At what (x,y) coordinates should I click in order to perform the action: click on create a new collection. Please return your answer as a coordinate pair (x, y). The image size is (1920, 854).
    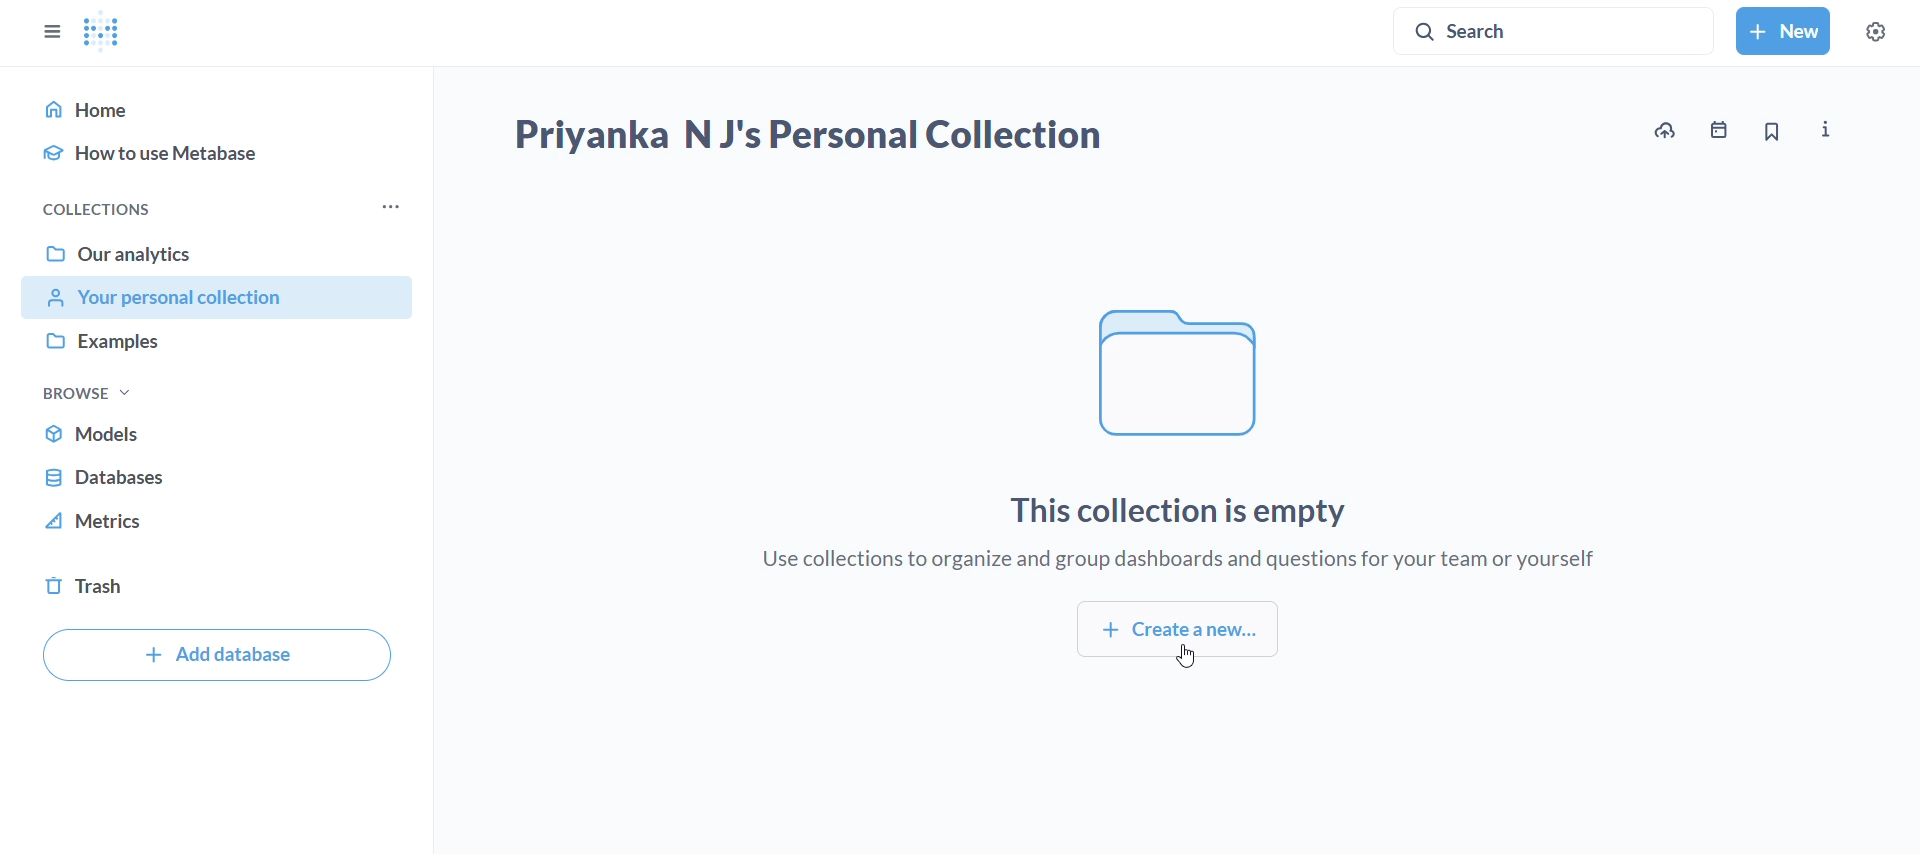
    Looking at the image, I should click on (1179, 633).